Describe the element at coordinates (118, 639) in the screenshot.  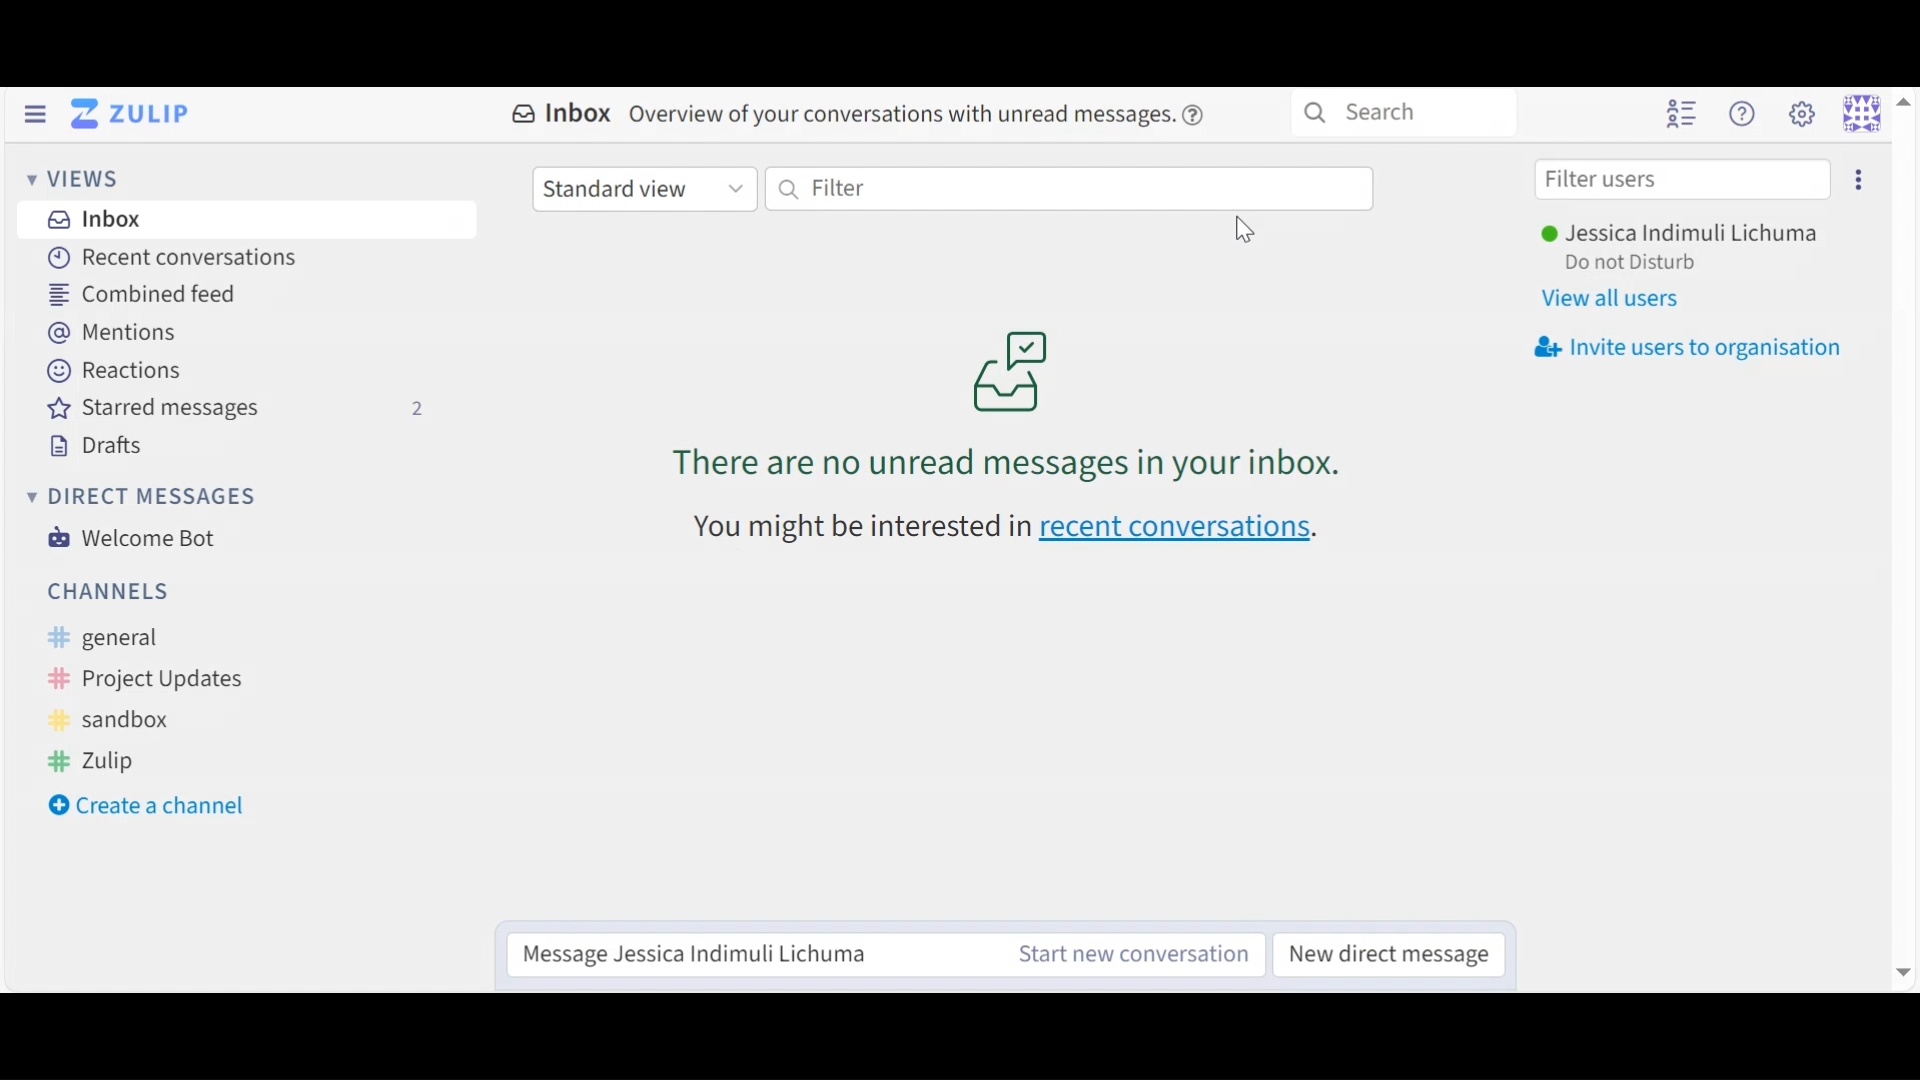
I see `general` at that location.